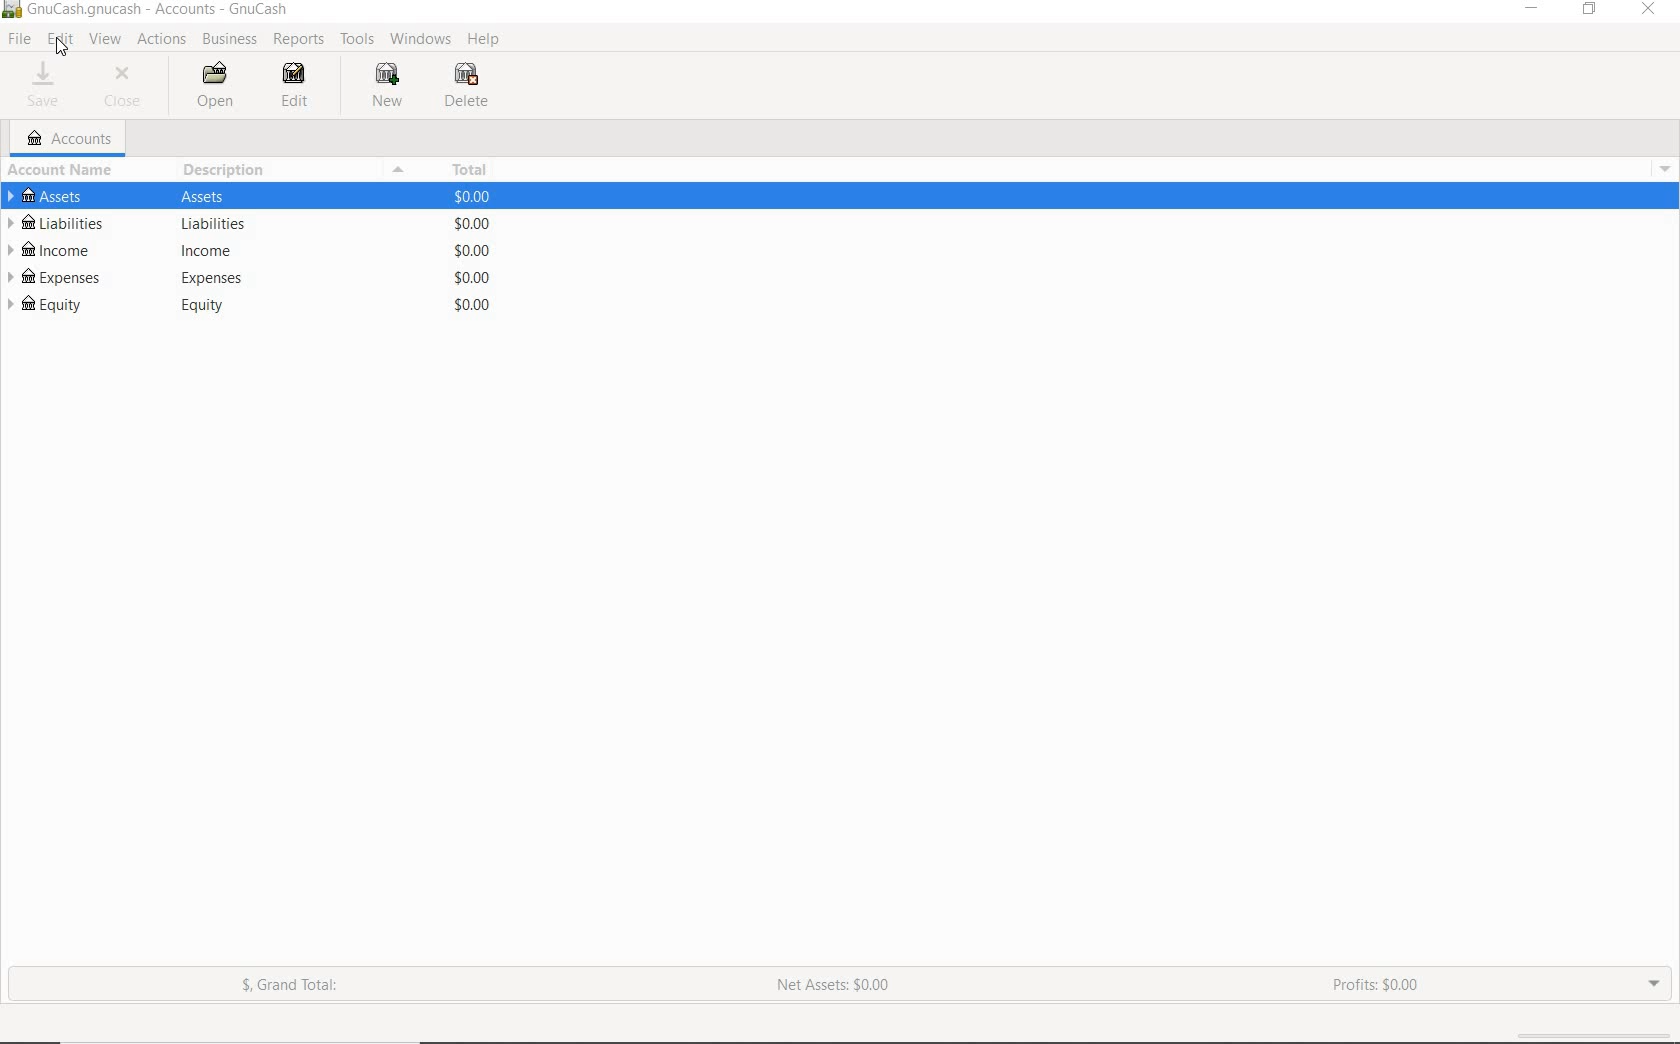  Describe the element at coordinates (396, 170) in the screenshot. I see `Menu` at that location.